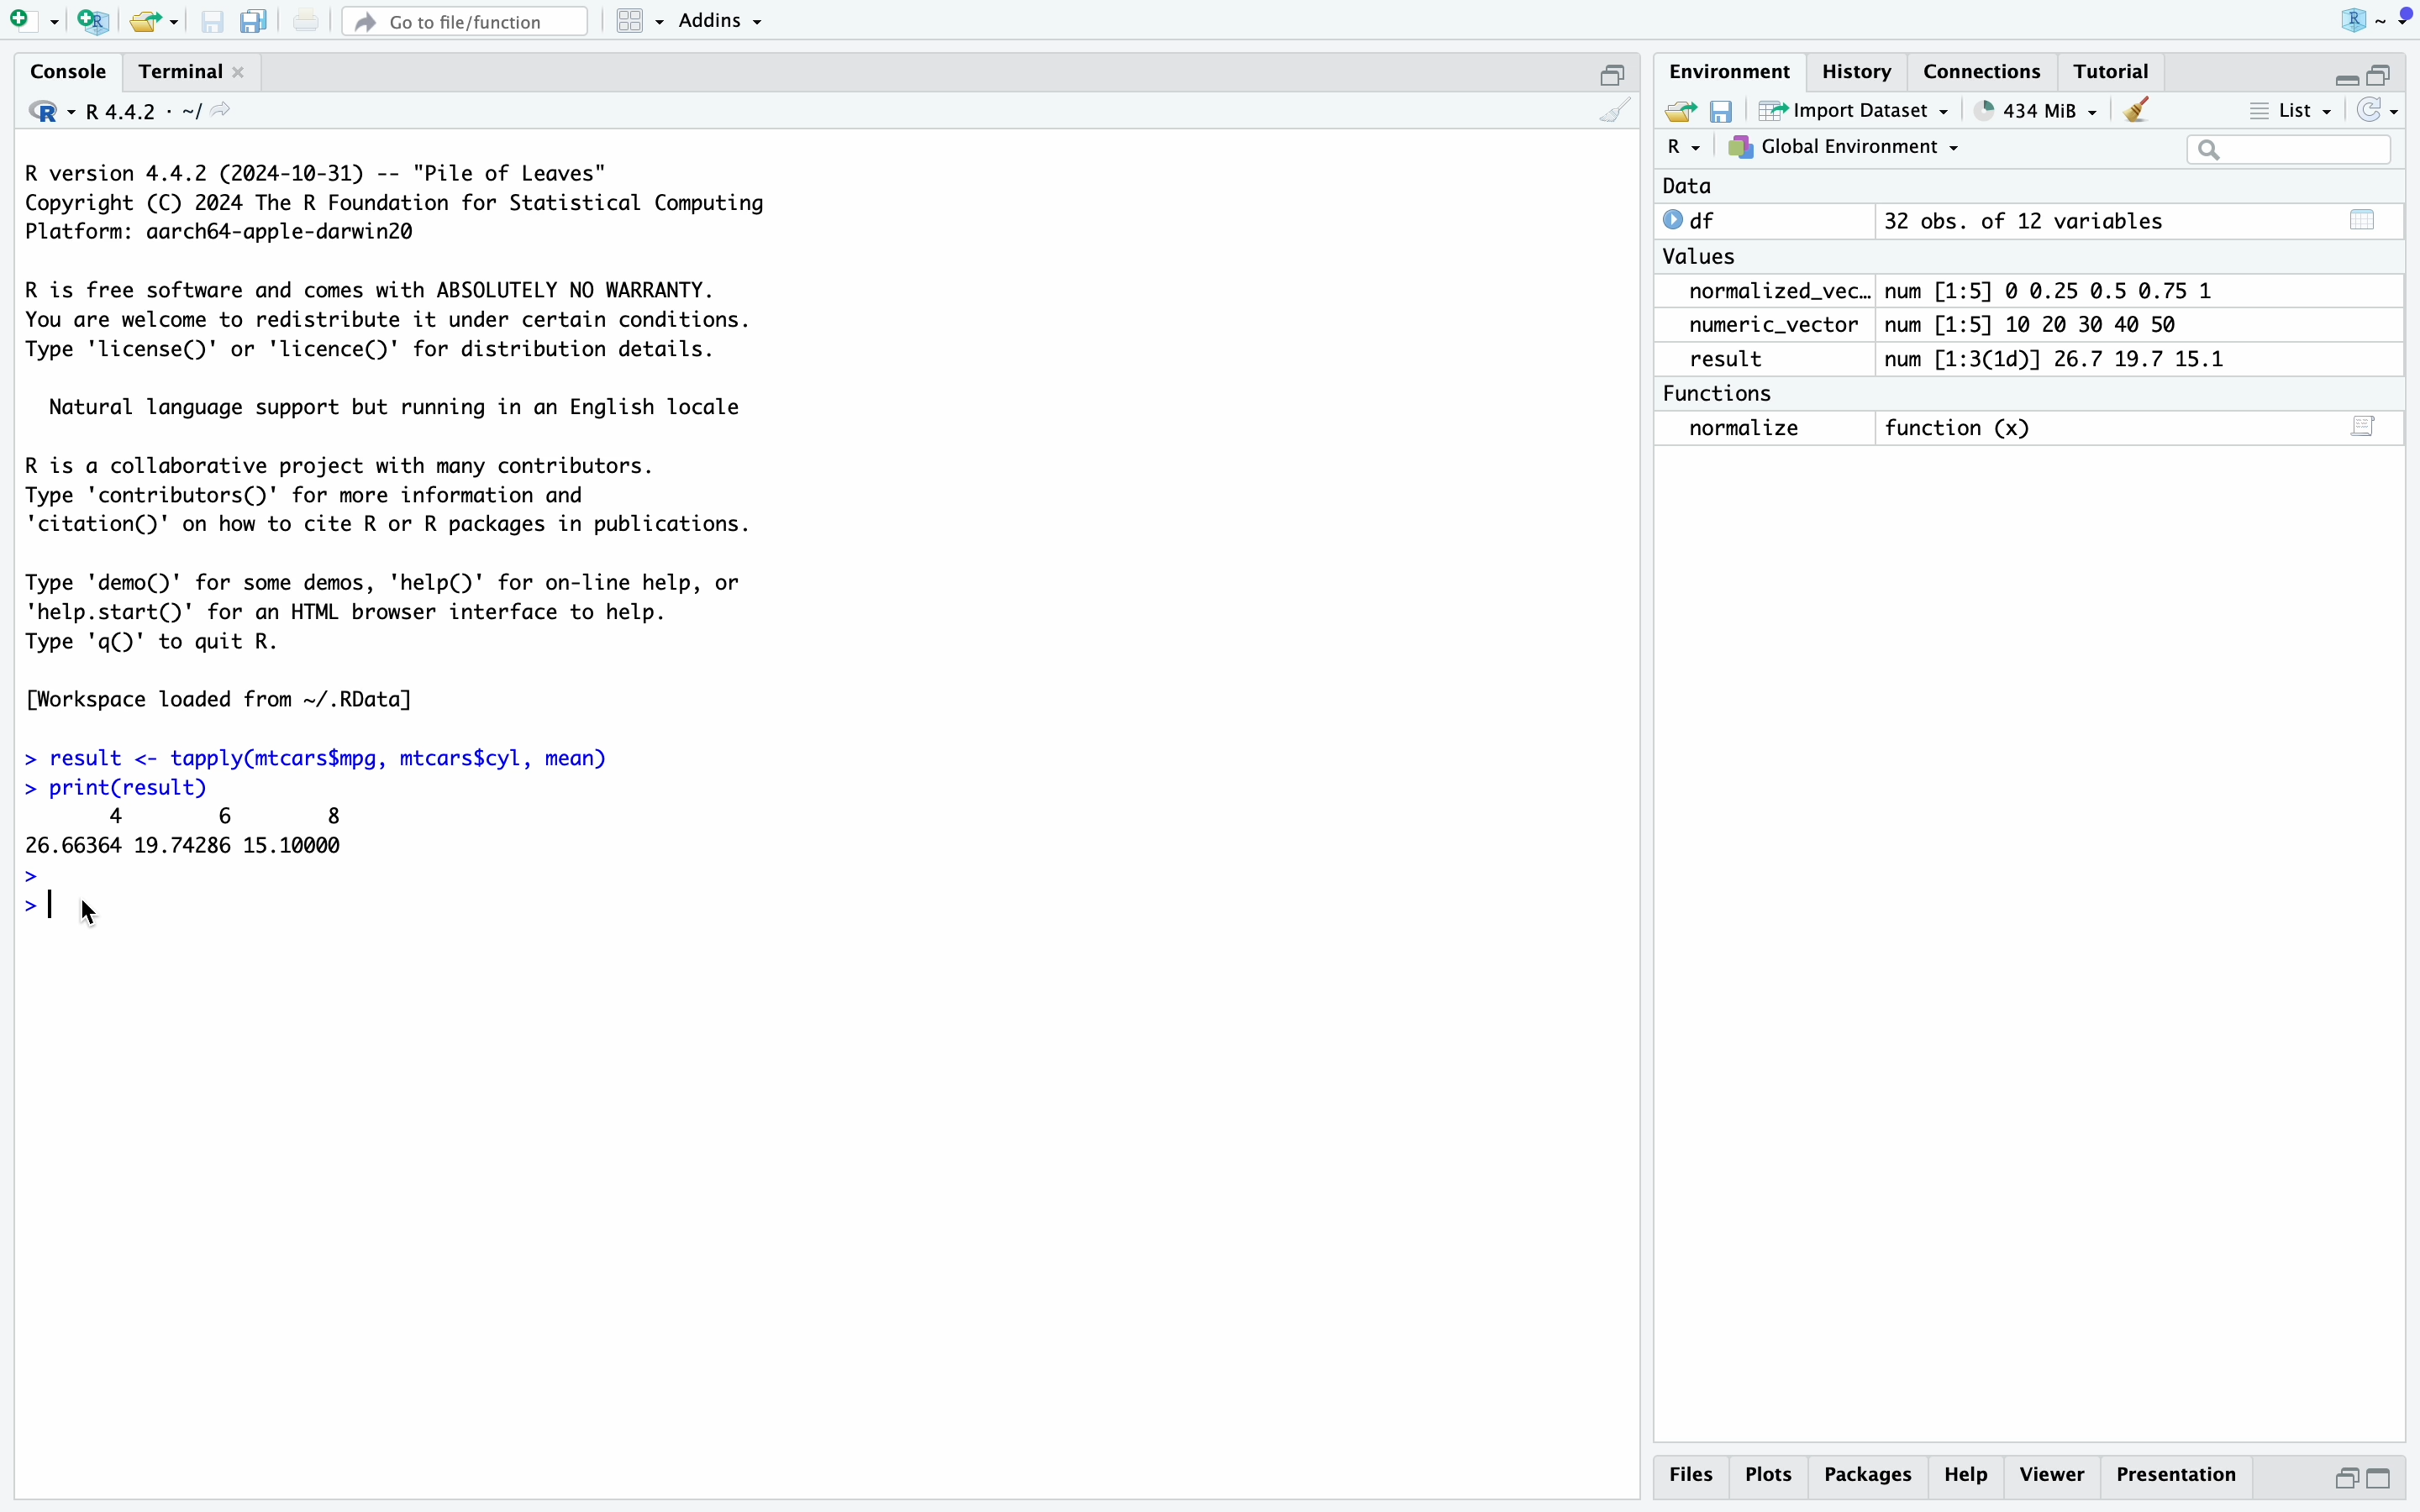 The image size is (2420, 1512). I want to click on 434 MiB, so click(2033, 110).